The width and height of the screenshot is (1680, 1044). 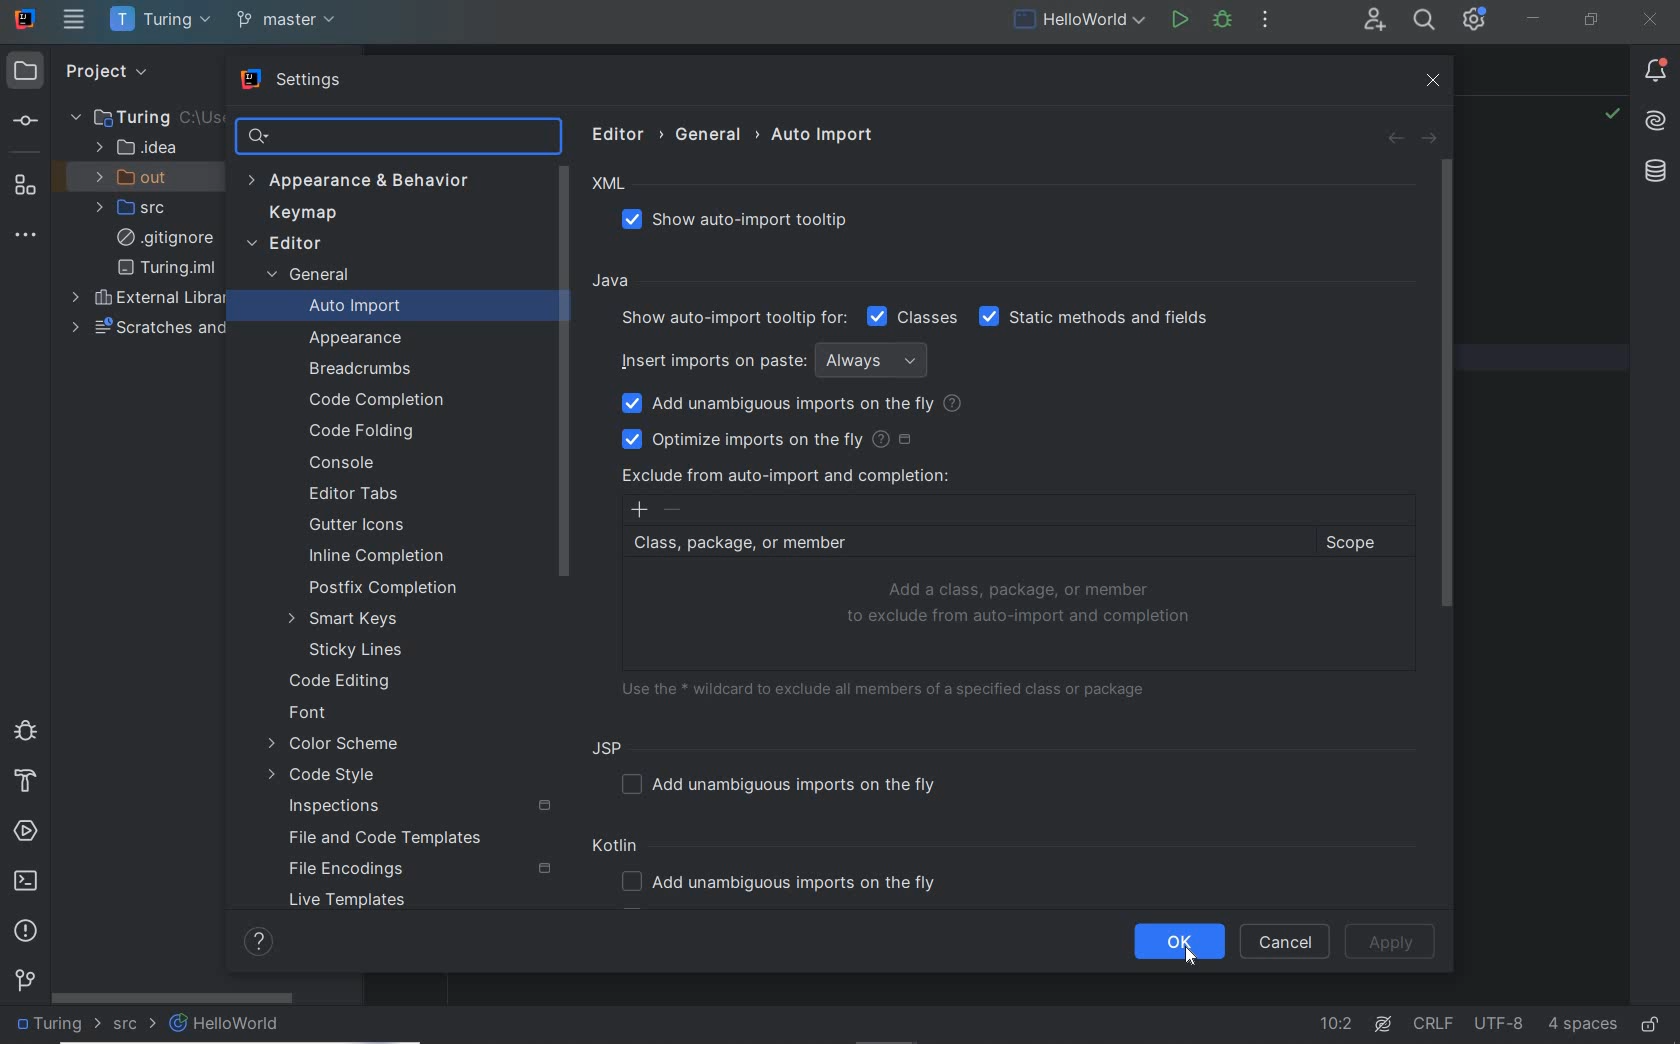 I want to click on out, so click(x=138, y=177).